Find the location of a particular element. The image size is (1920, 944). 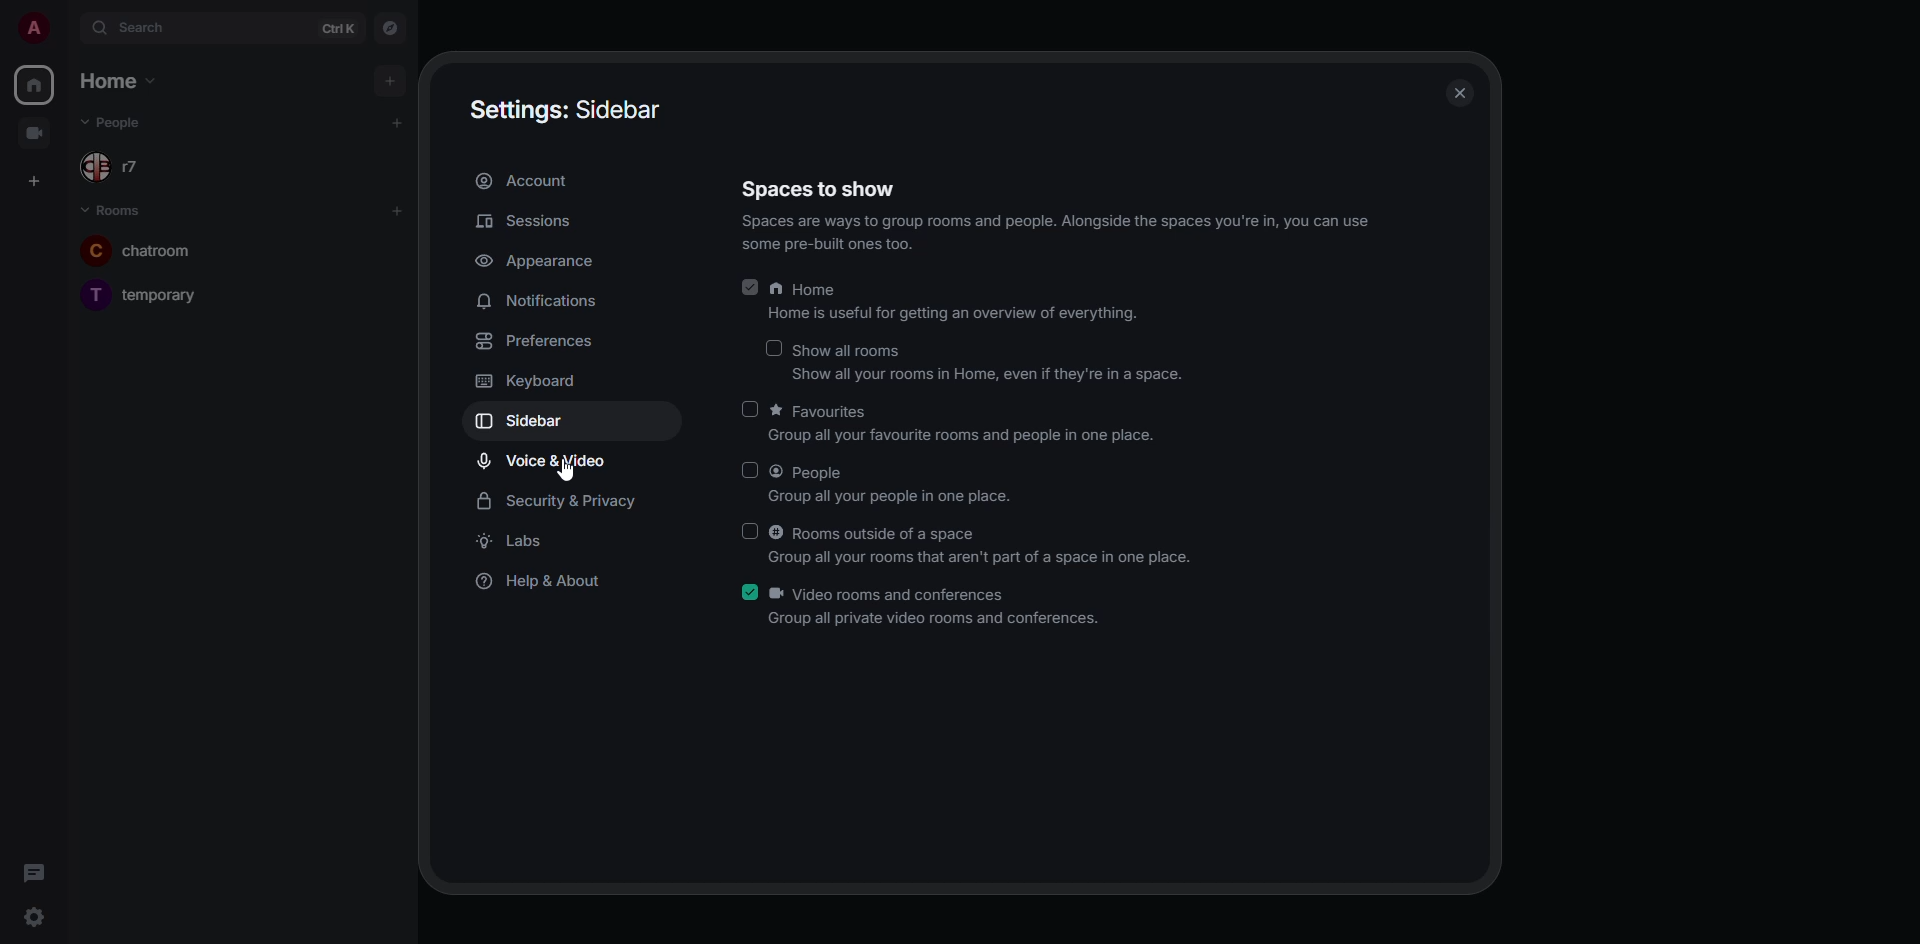

add is located at coordinates (396, 210).